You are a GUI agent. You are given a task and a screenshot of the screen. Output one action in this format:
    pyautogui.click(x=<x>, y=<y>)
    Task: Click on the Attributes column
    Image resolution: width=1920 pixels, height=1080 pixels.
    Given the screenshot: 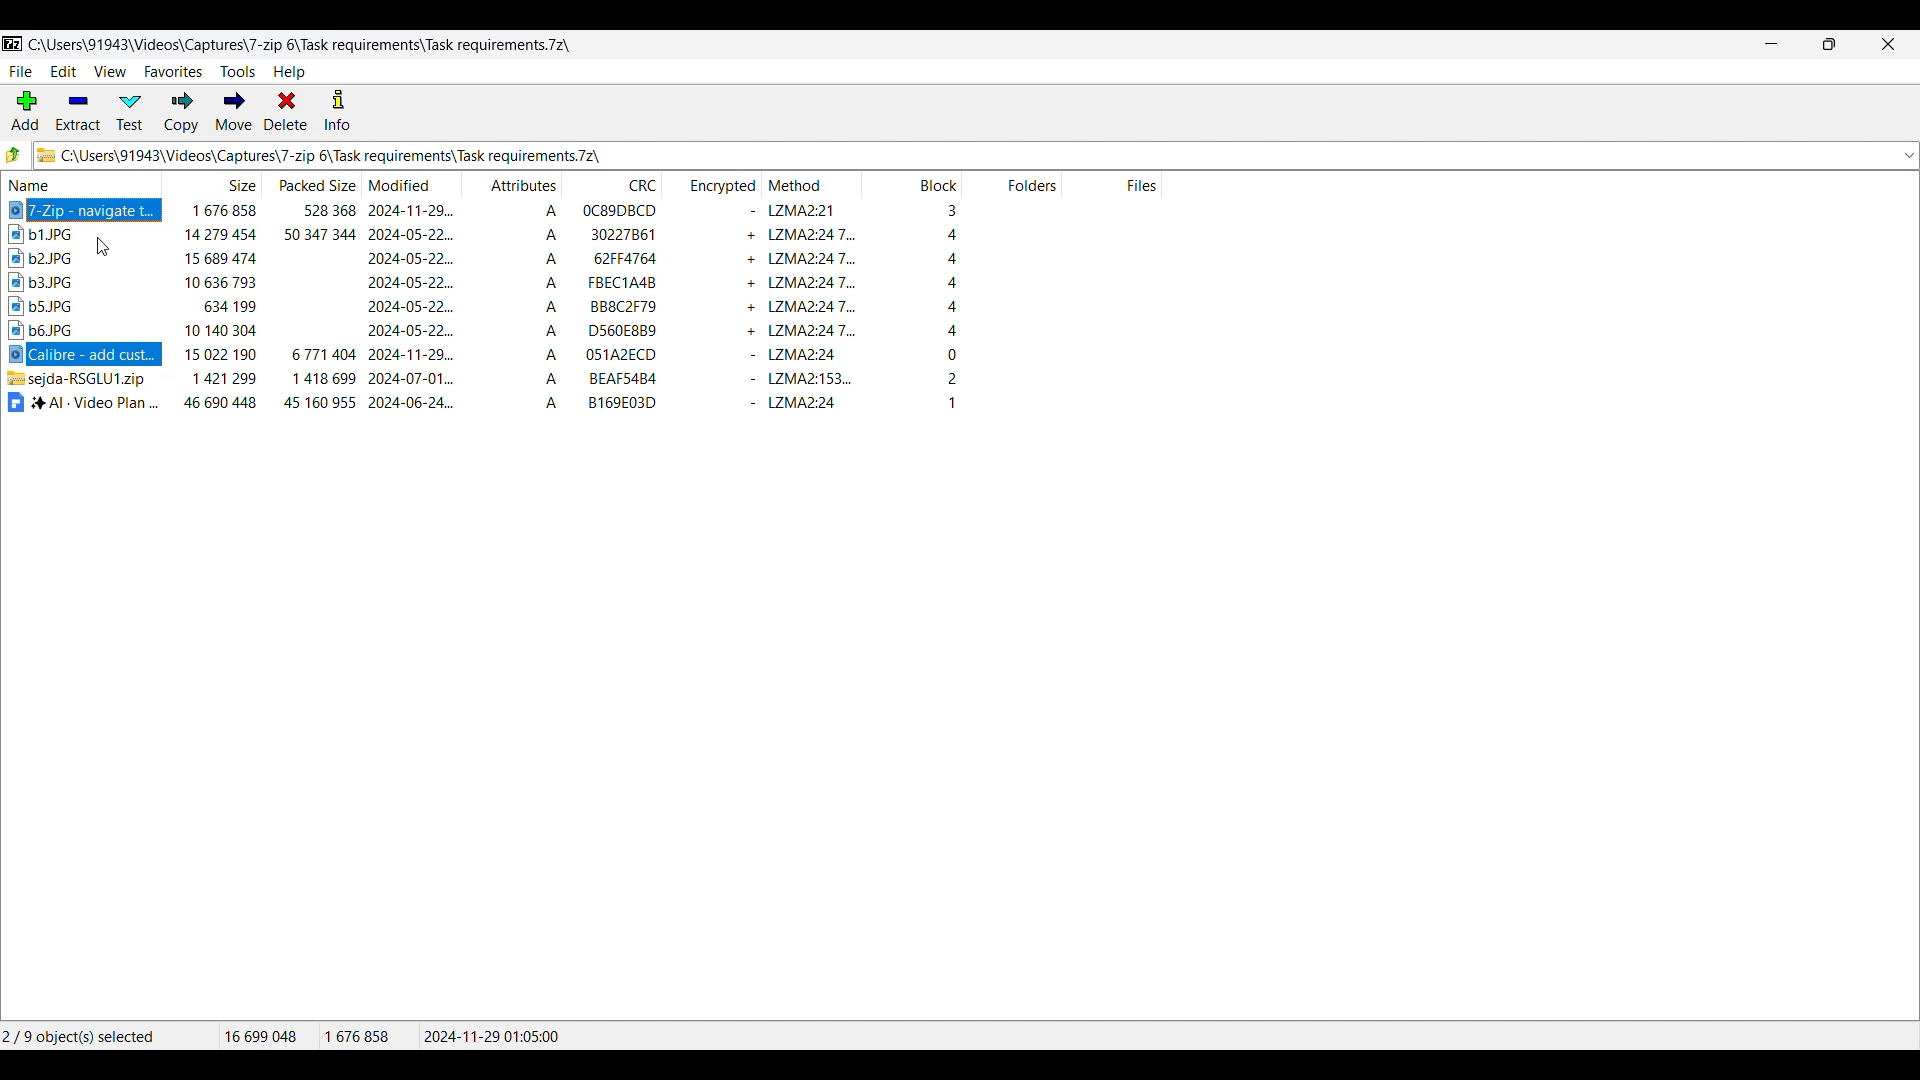 What is the action you would take?
    pyautogui.click(x=514, y=184)
    